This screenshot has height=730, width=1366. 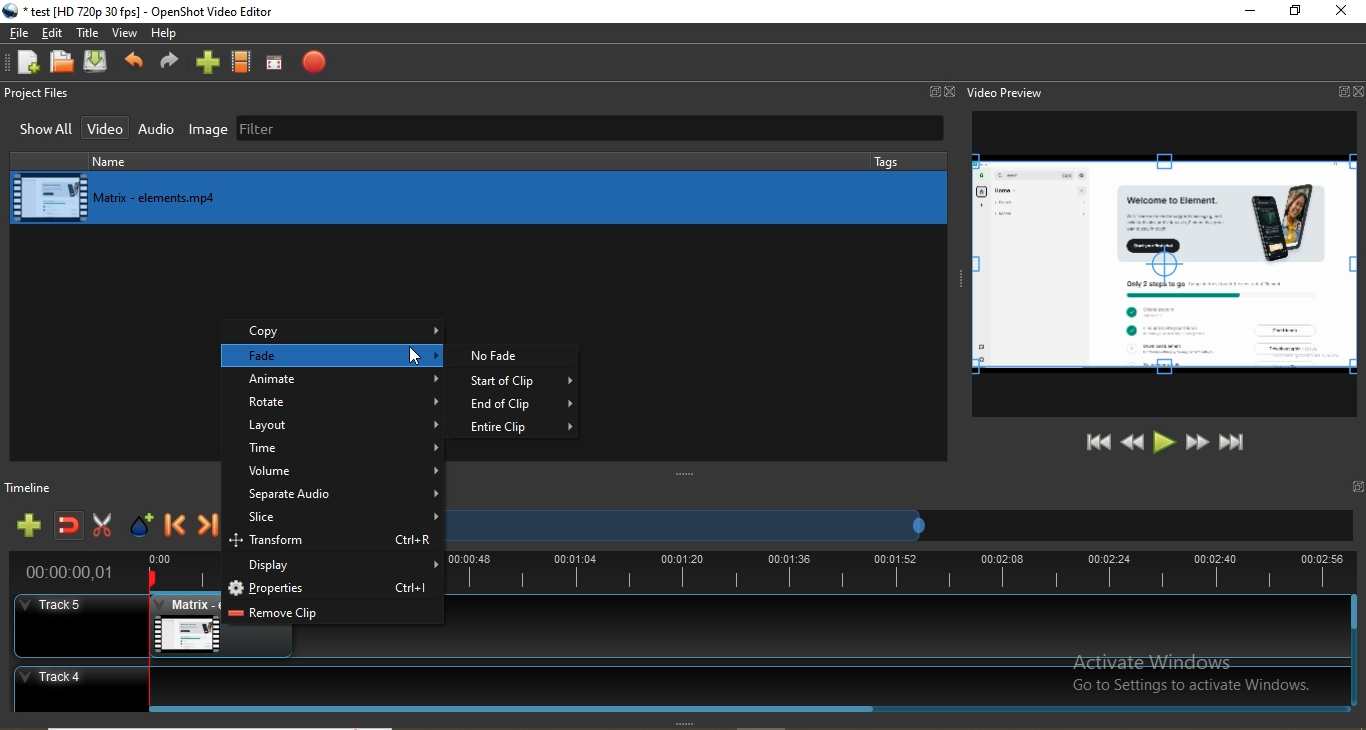 I want to click on Video preview, so click(x=1007, y=92).